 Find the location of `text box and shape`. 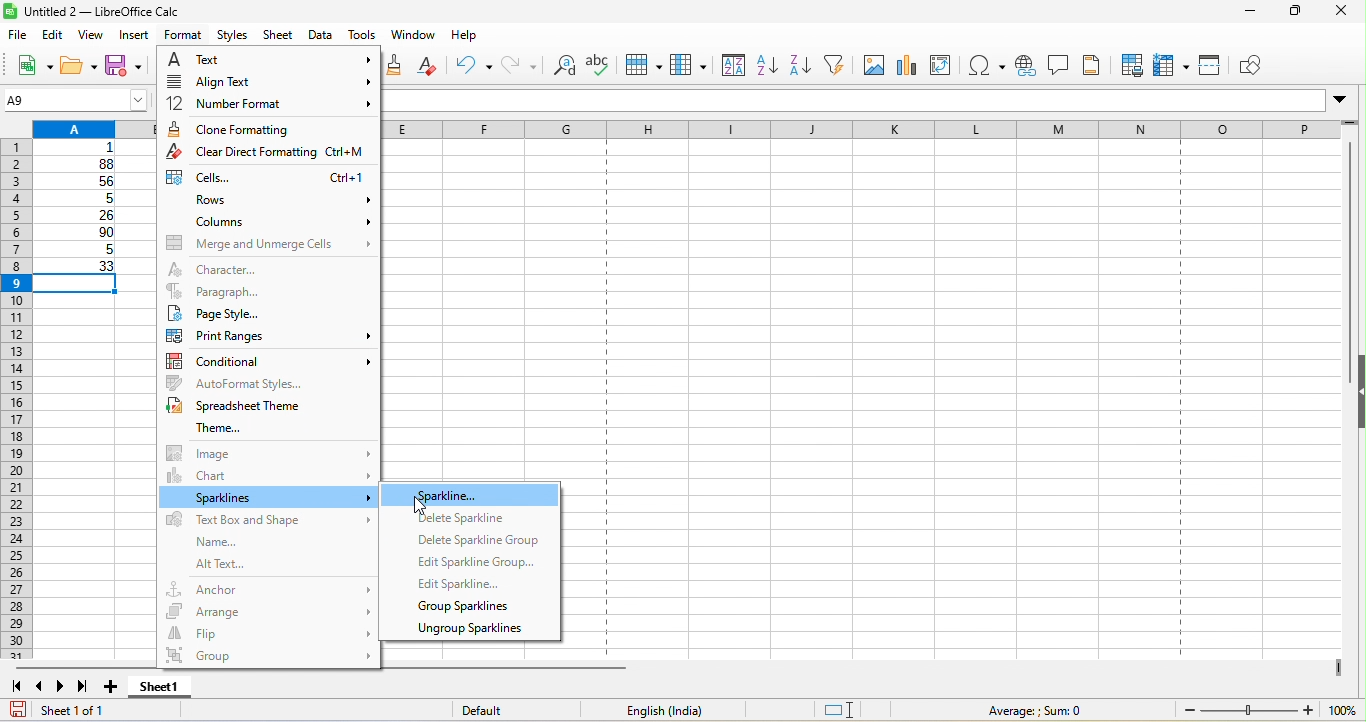

text box and shape is located at coordinates (266, 521).